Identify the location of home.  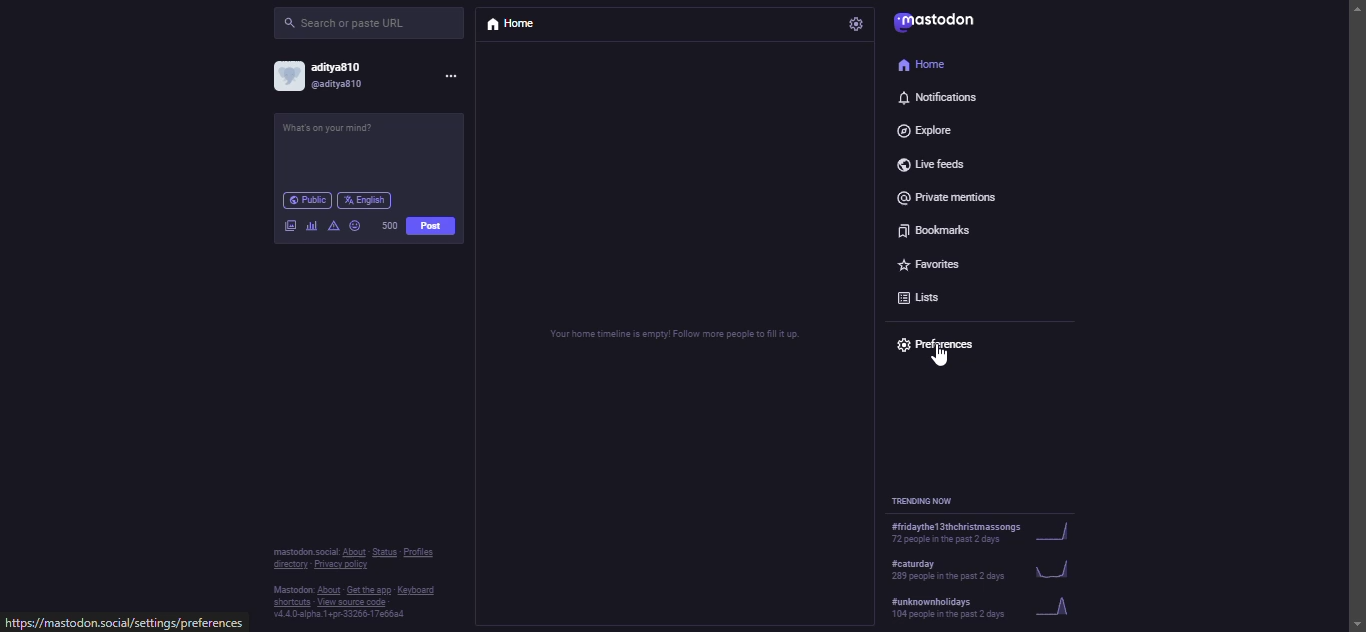
(511, 26).